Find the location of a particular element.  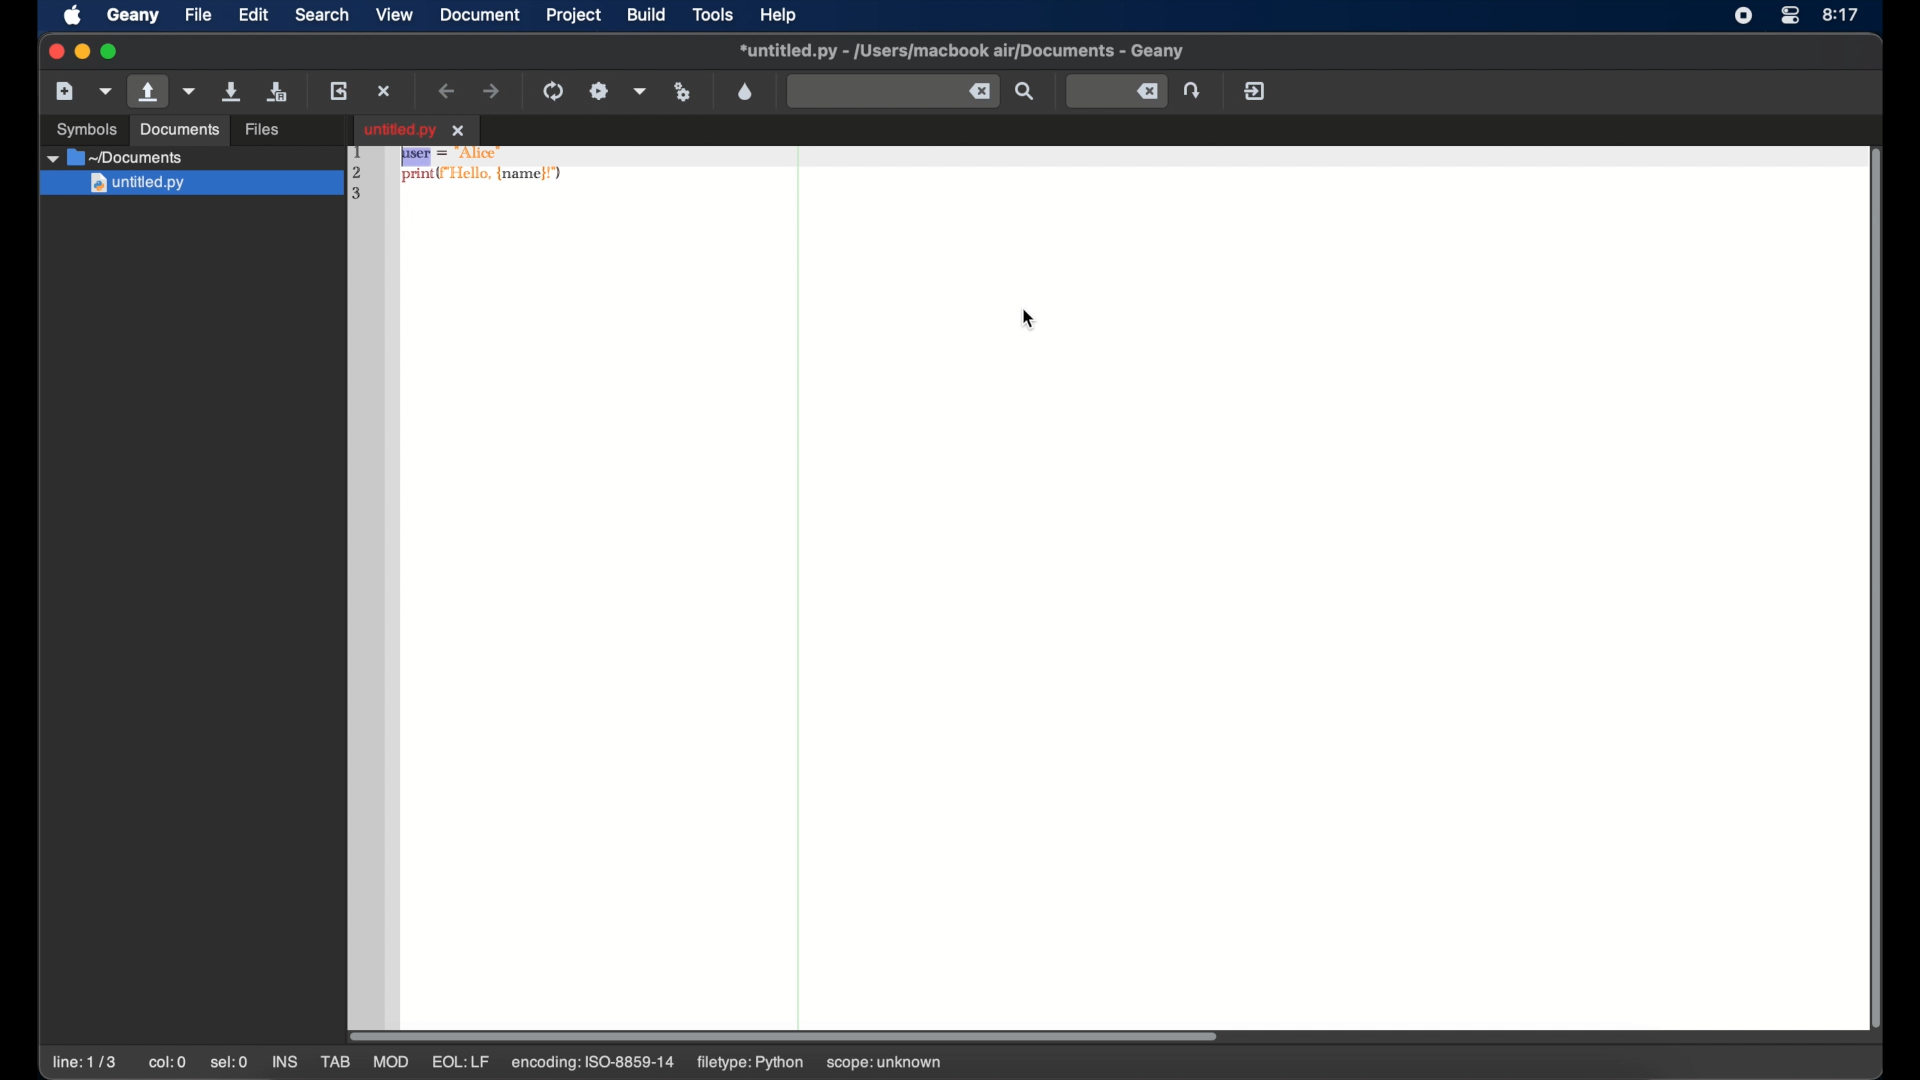

cursor is located at coordinates (1032, 321).